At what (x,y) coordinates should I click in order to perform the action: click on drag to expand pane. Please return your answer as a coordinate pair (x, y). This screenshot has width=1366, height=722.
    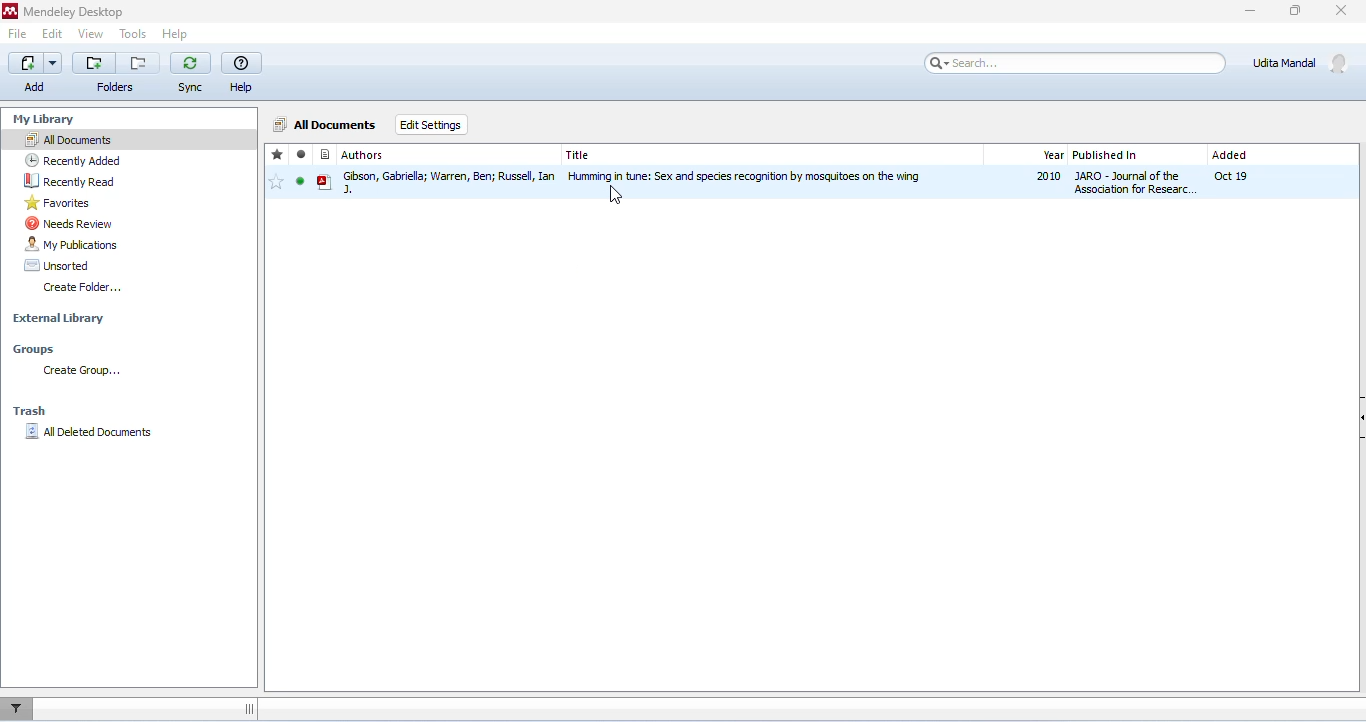
    Looking at the image, I should click on (253, 707).